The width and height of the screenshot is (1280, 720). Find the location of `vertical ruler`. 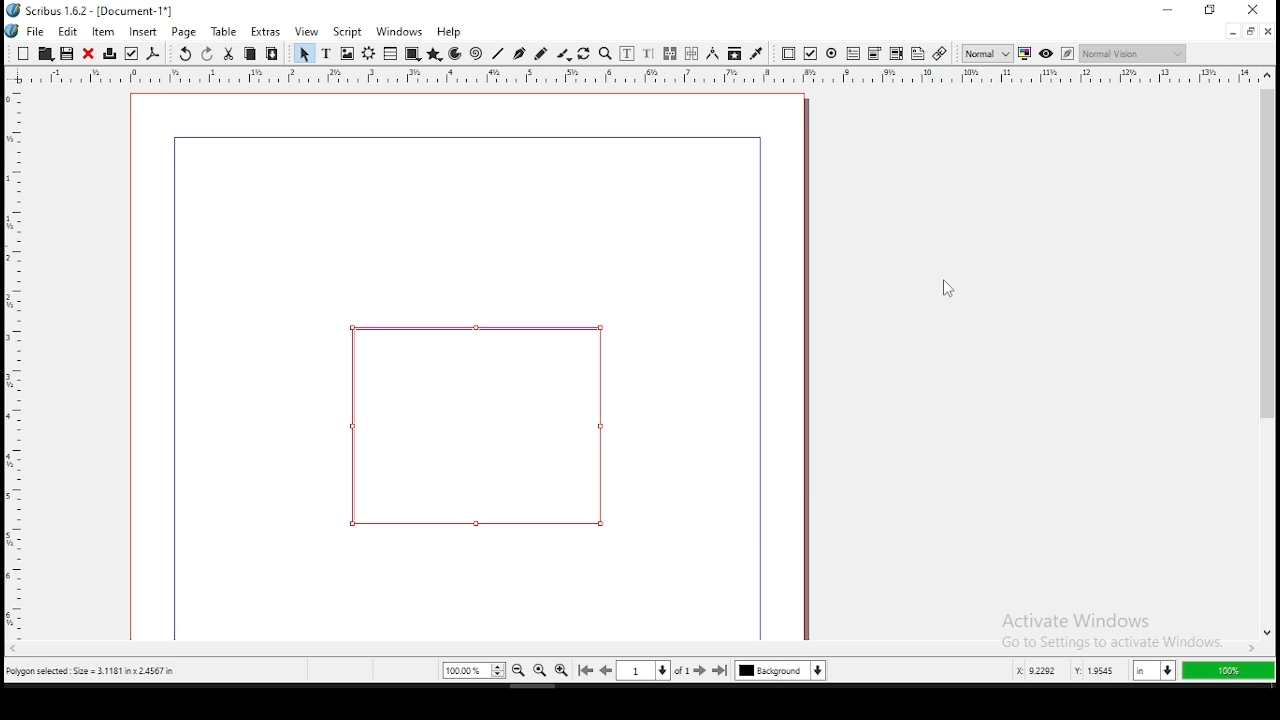

vertical ruler is located at coordinates (640, 74).